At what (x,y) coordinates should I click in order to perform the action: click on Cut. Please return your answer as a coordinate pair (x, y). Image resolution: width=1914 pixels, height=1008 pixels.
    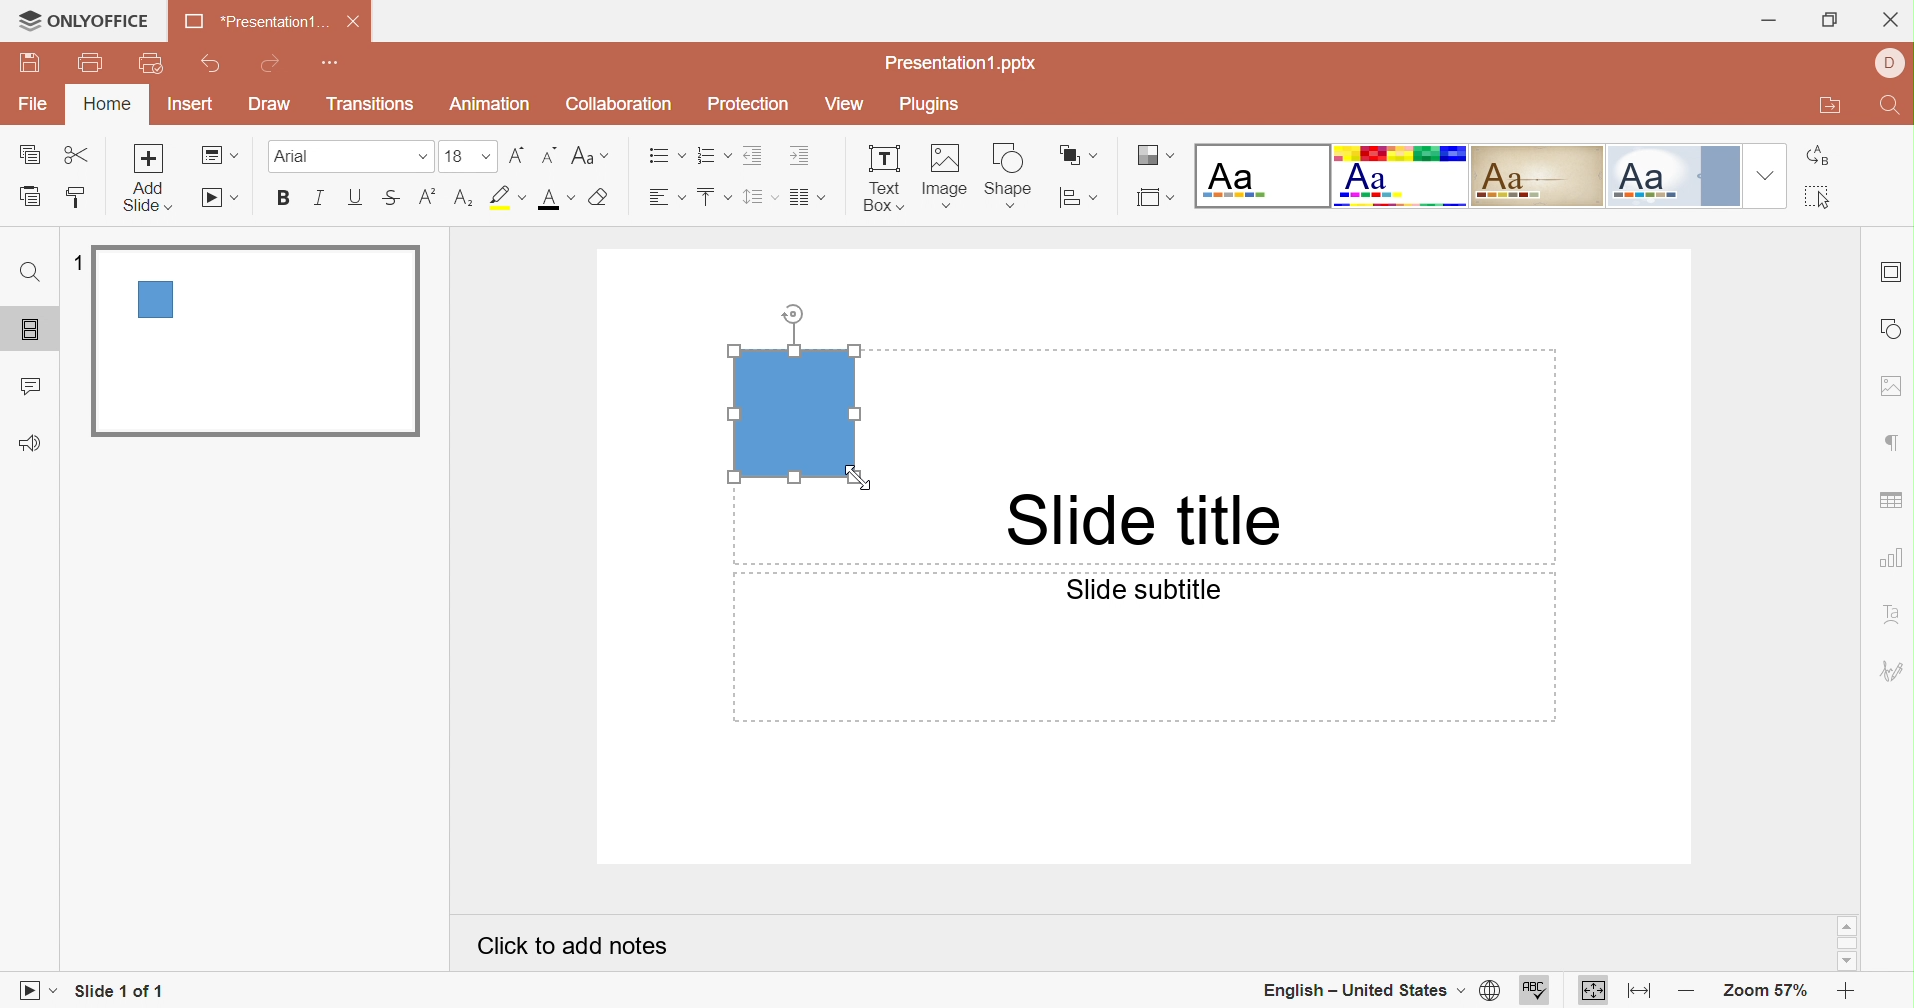
    Looking at the image, I should click on (80, 156).